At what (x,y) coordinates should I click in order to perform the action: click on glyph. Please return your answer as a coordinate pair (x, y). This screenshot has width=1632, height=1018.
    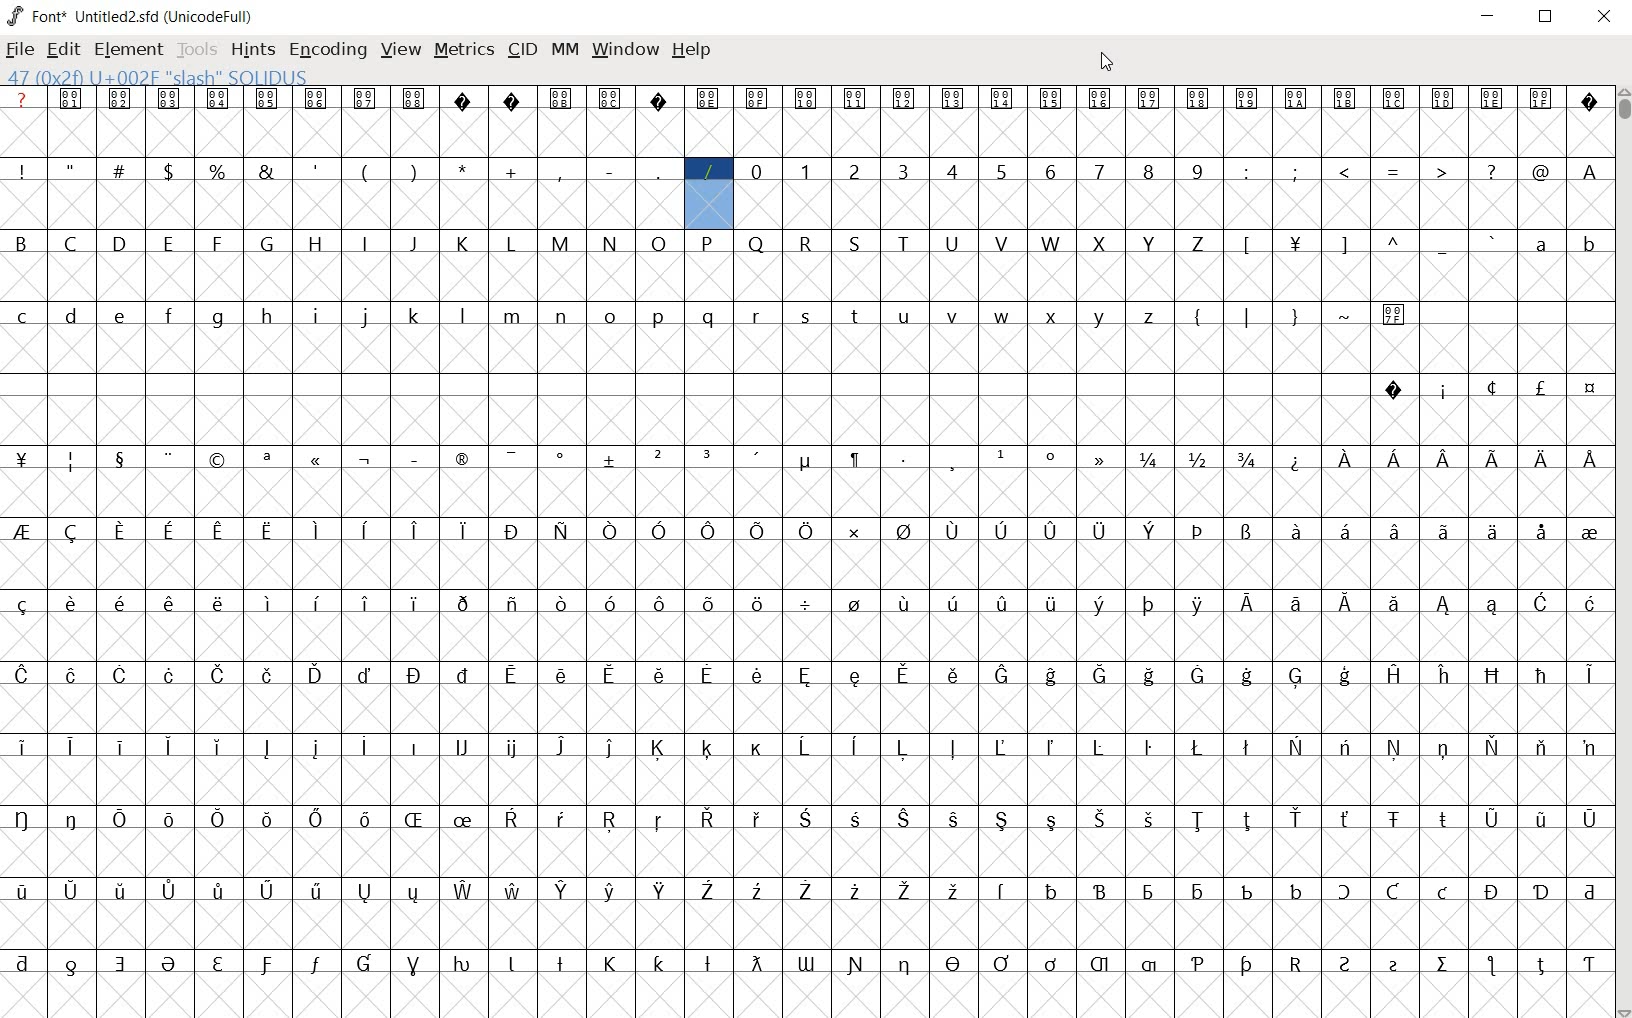
    Looking at the image, I should click on (23, 317).